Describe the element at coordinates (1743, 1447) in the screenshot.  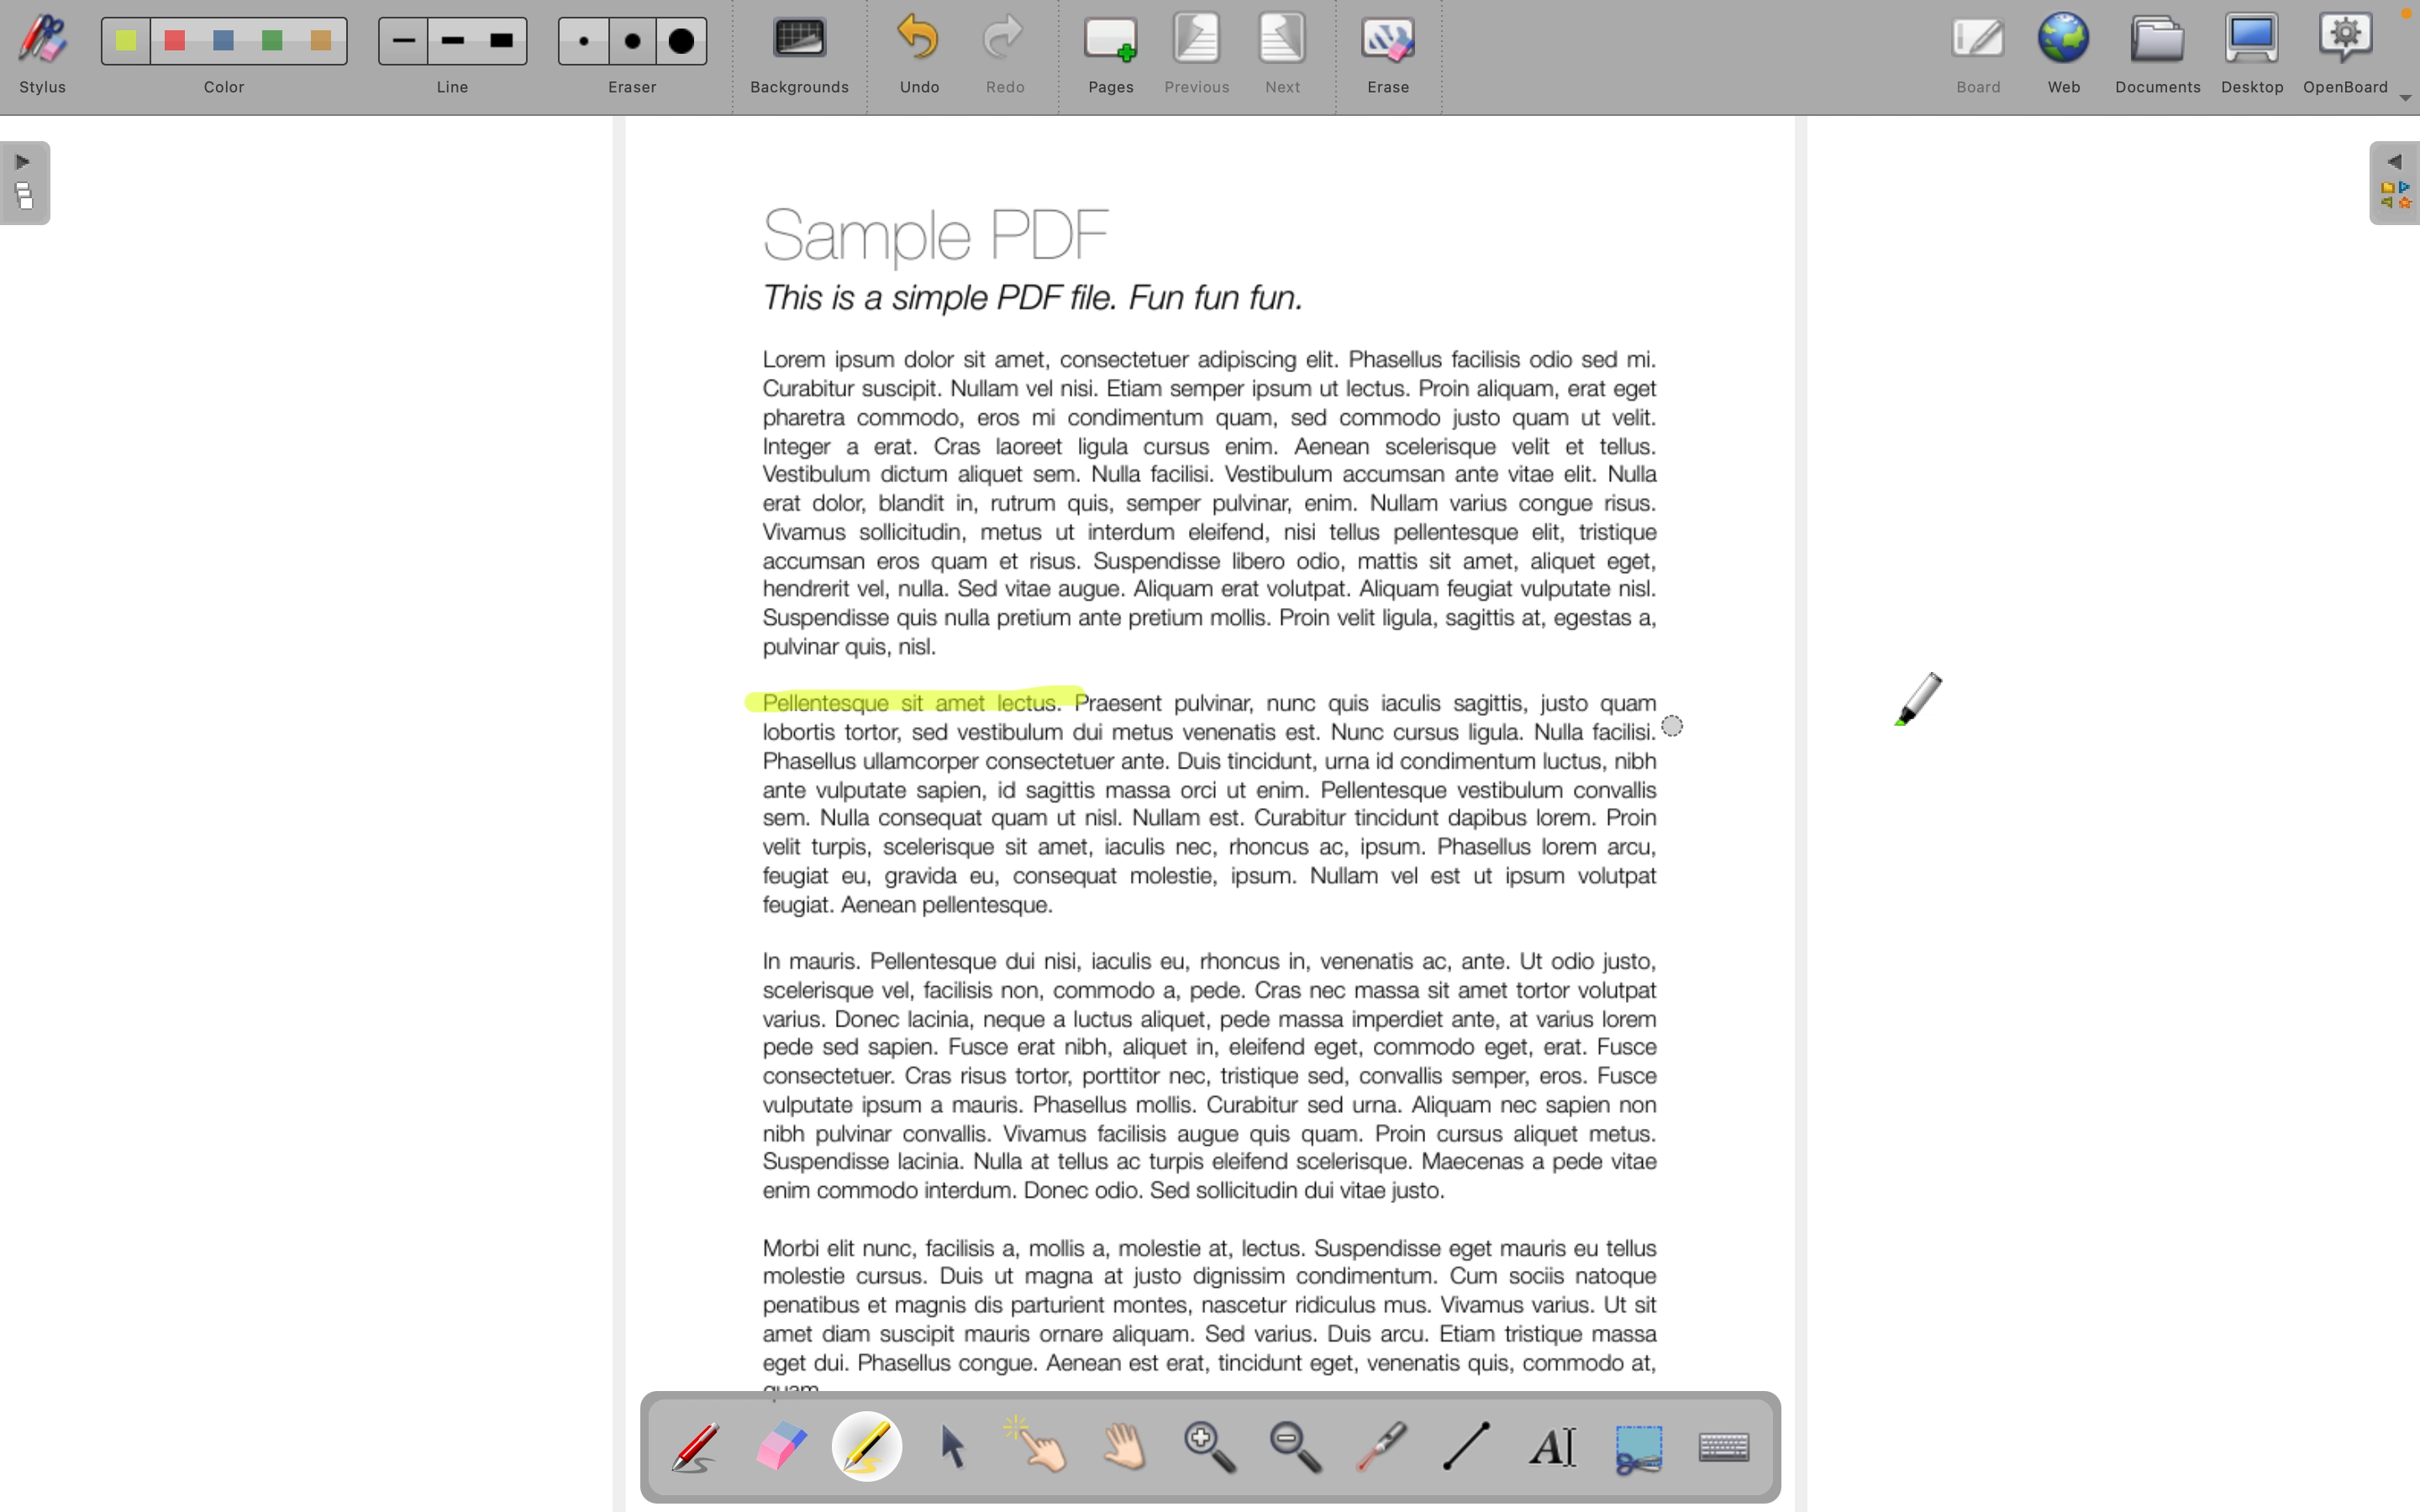
I see `display virtual keyboard` at that location.